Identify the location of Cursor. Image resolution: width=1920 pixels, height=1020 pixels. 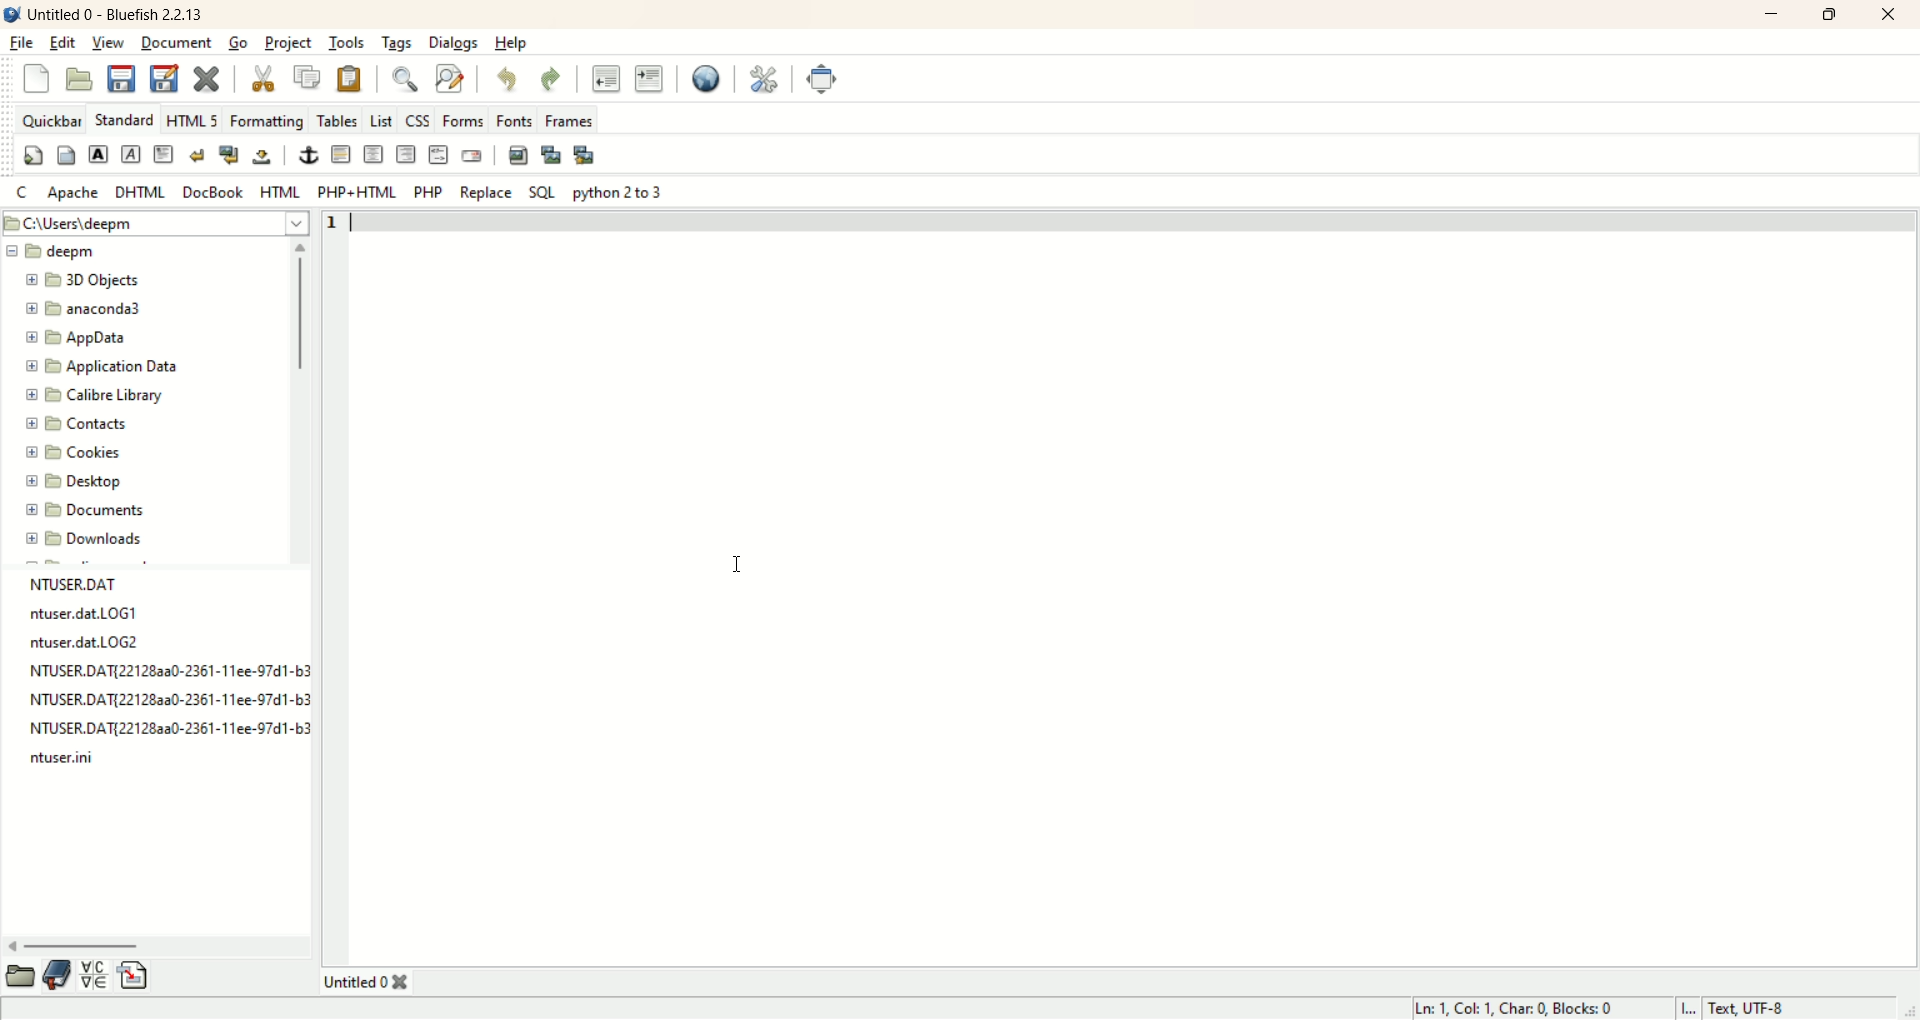
(740, 562).